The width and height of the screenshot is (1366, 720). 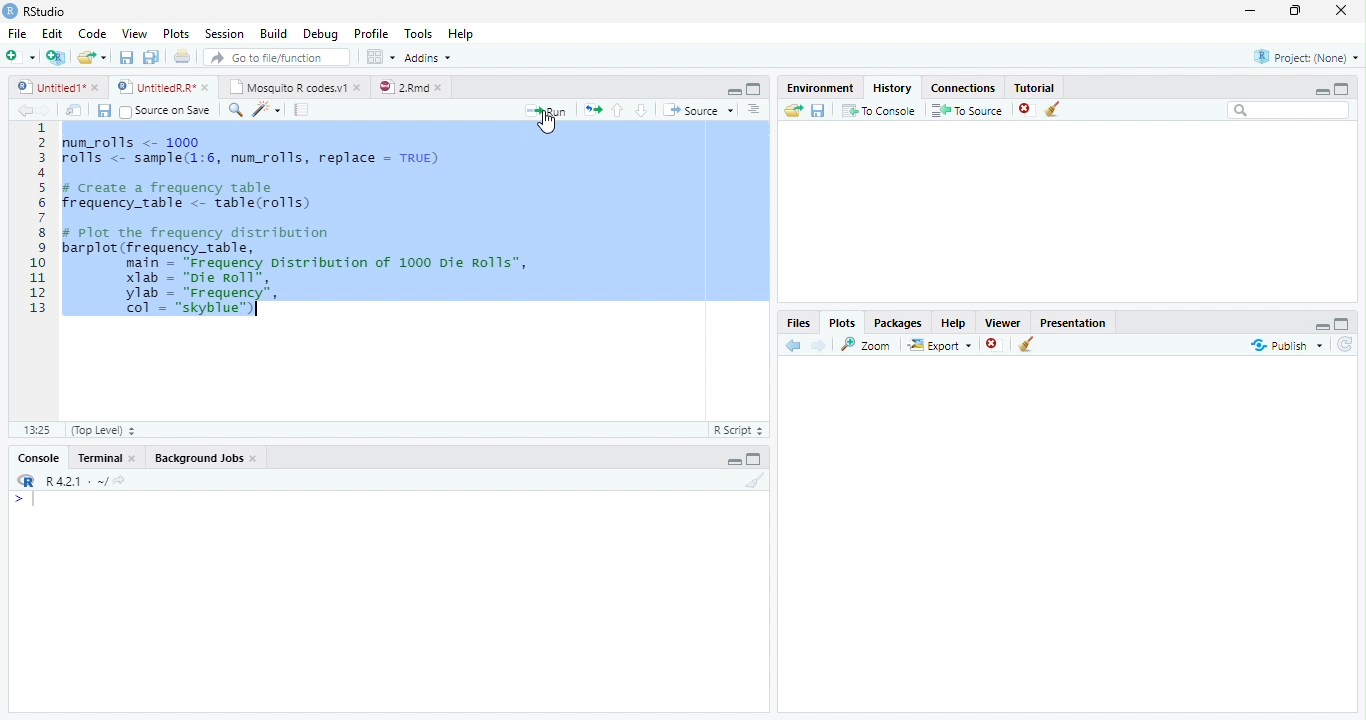 What do you see at coordinates (76, 110) in the screenshot?
I see `Show in new window` at bounding box center [76, 110].